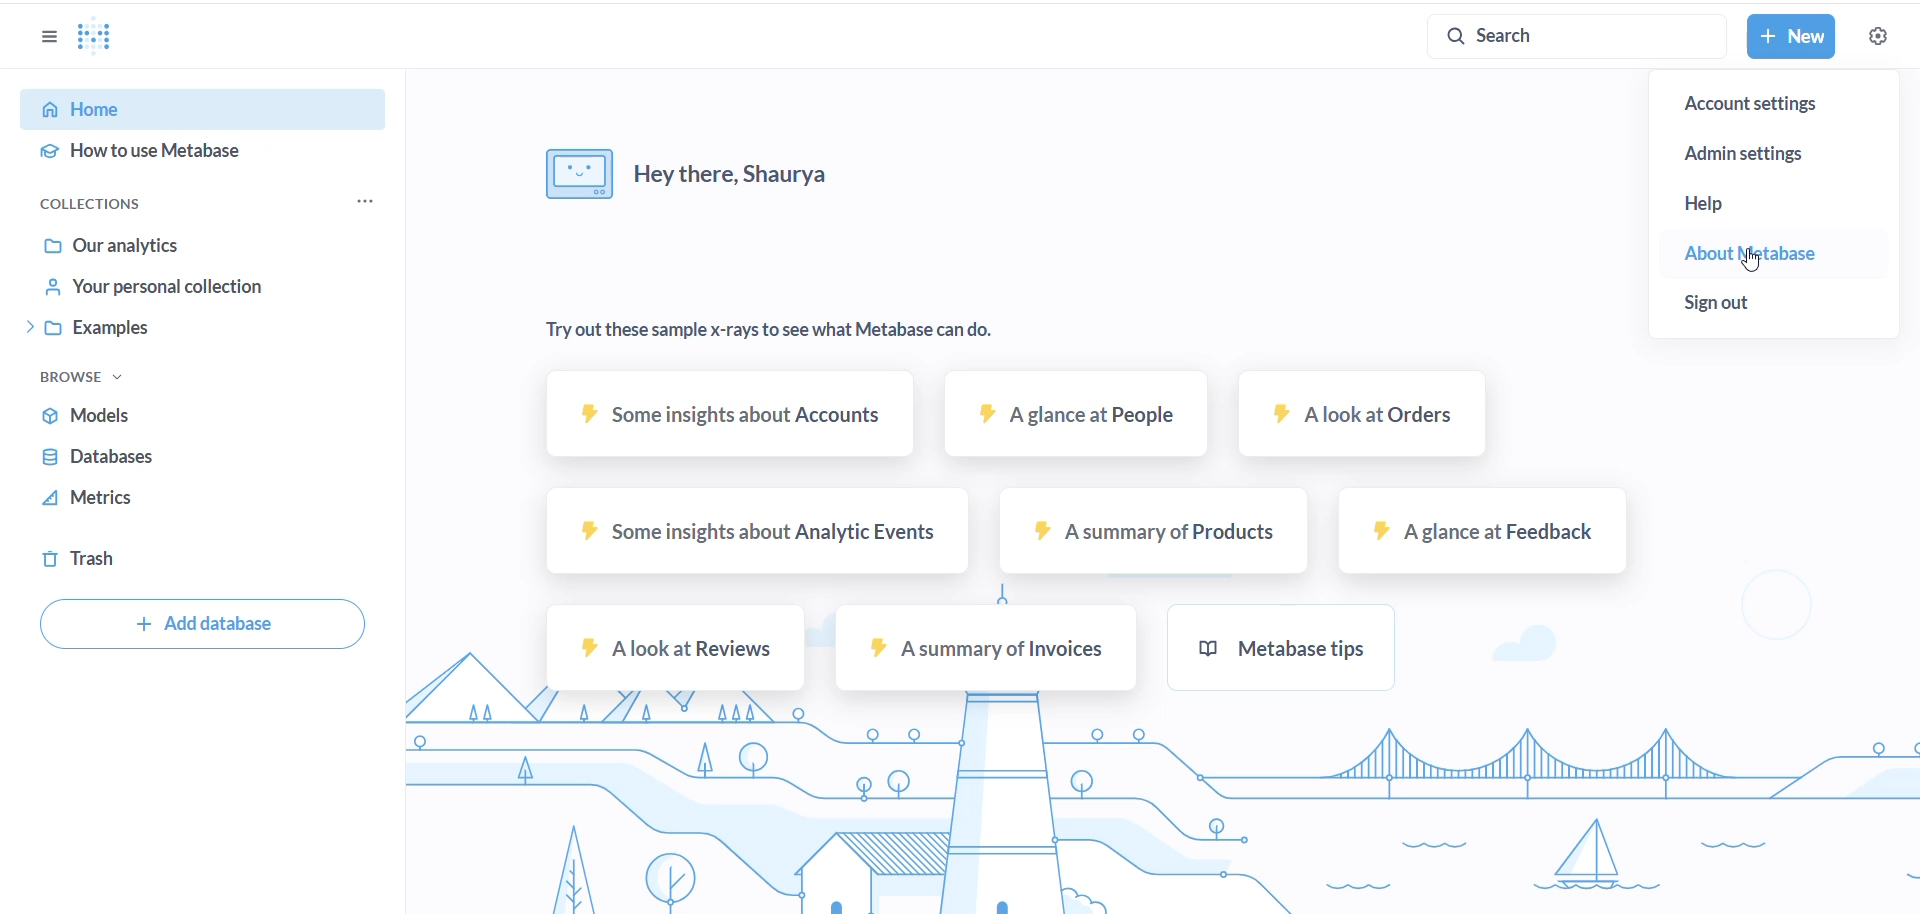 This screenshot has width=1920, height=914. I want to click on help, so click(1725, 200).